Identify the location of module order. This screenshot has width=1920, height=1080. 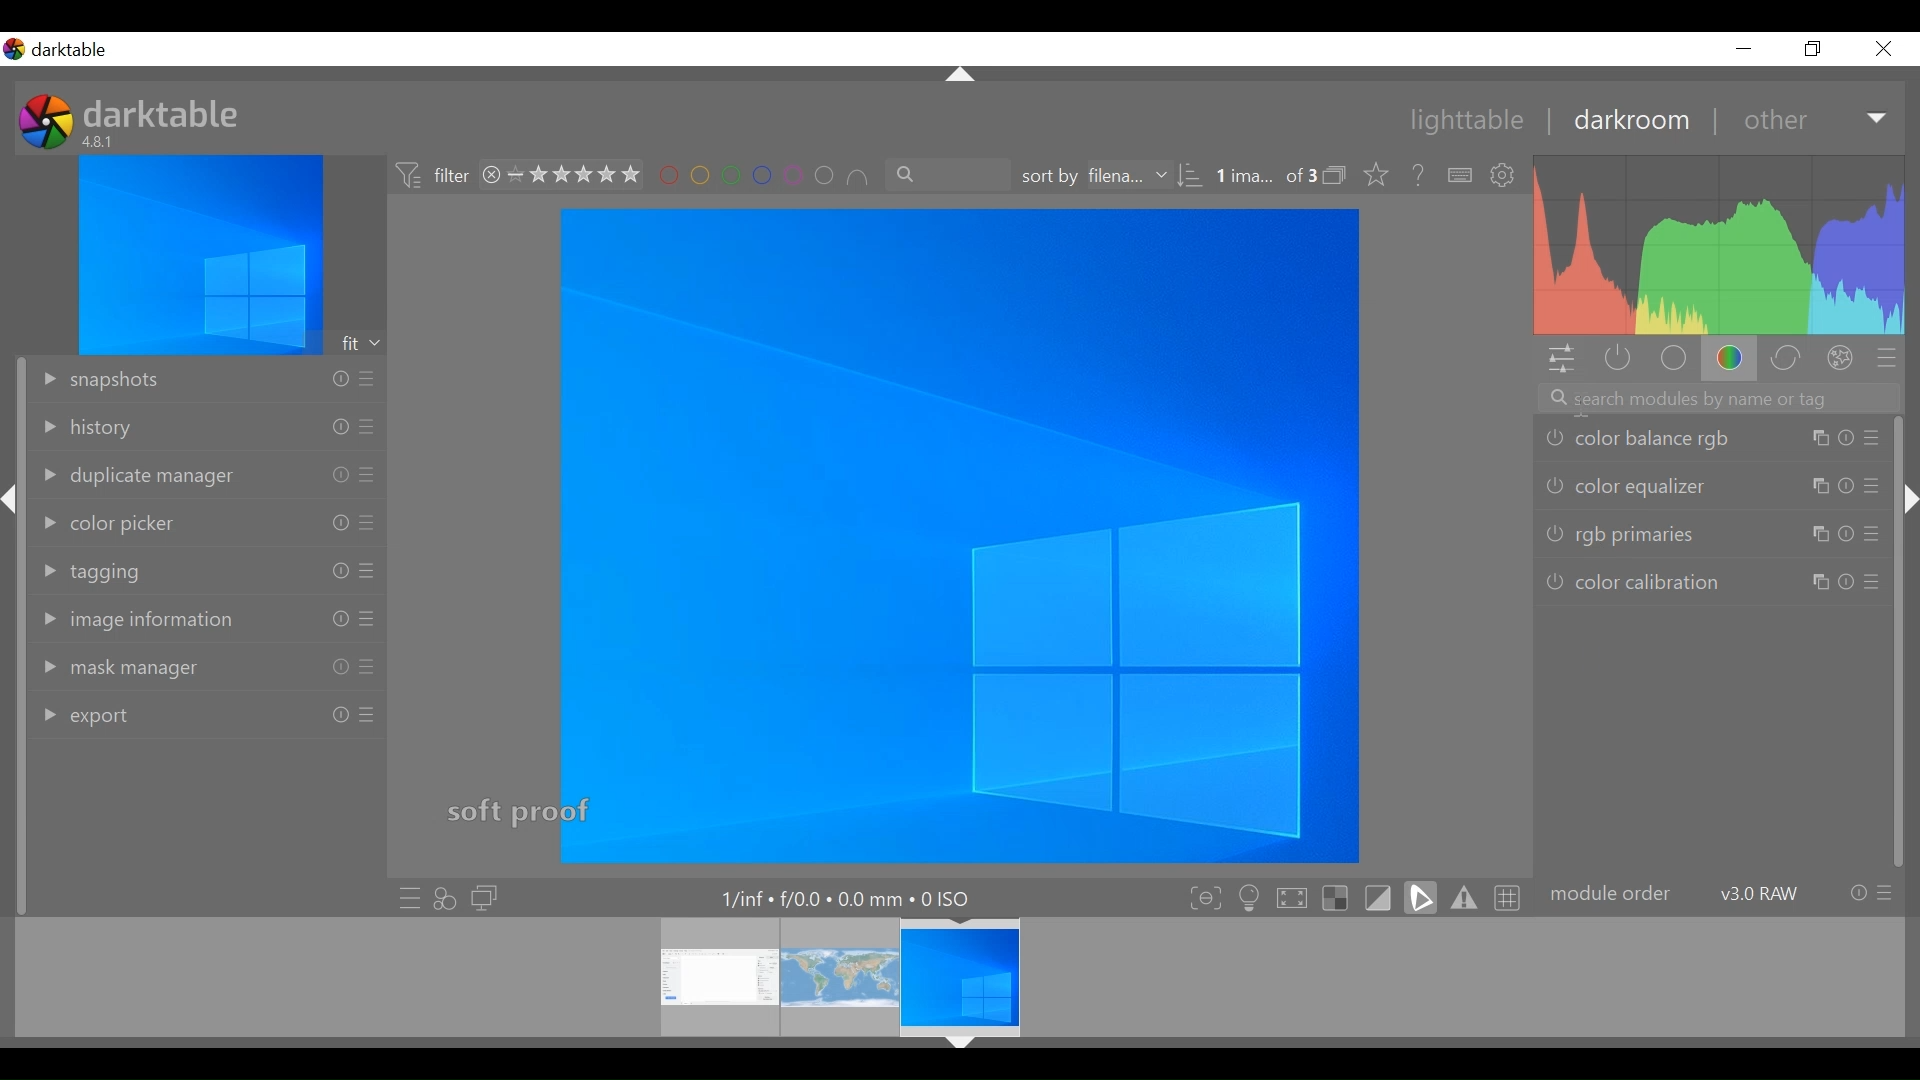
(1611, 895).